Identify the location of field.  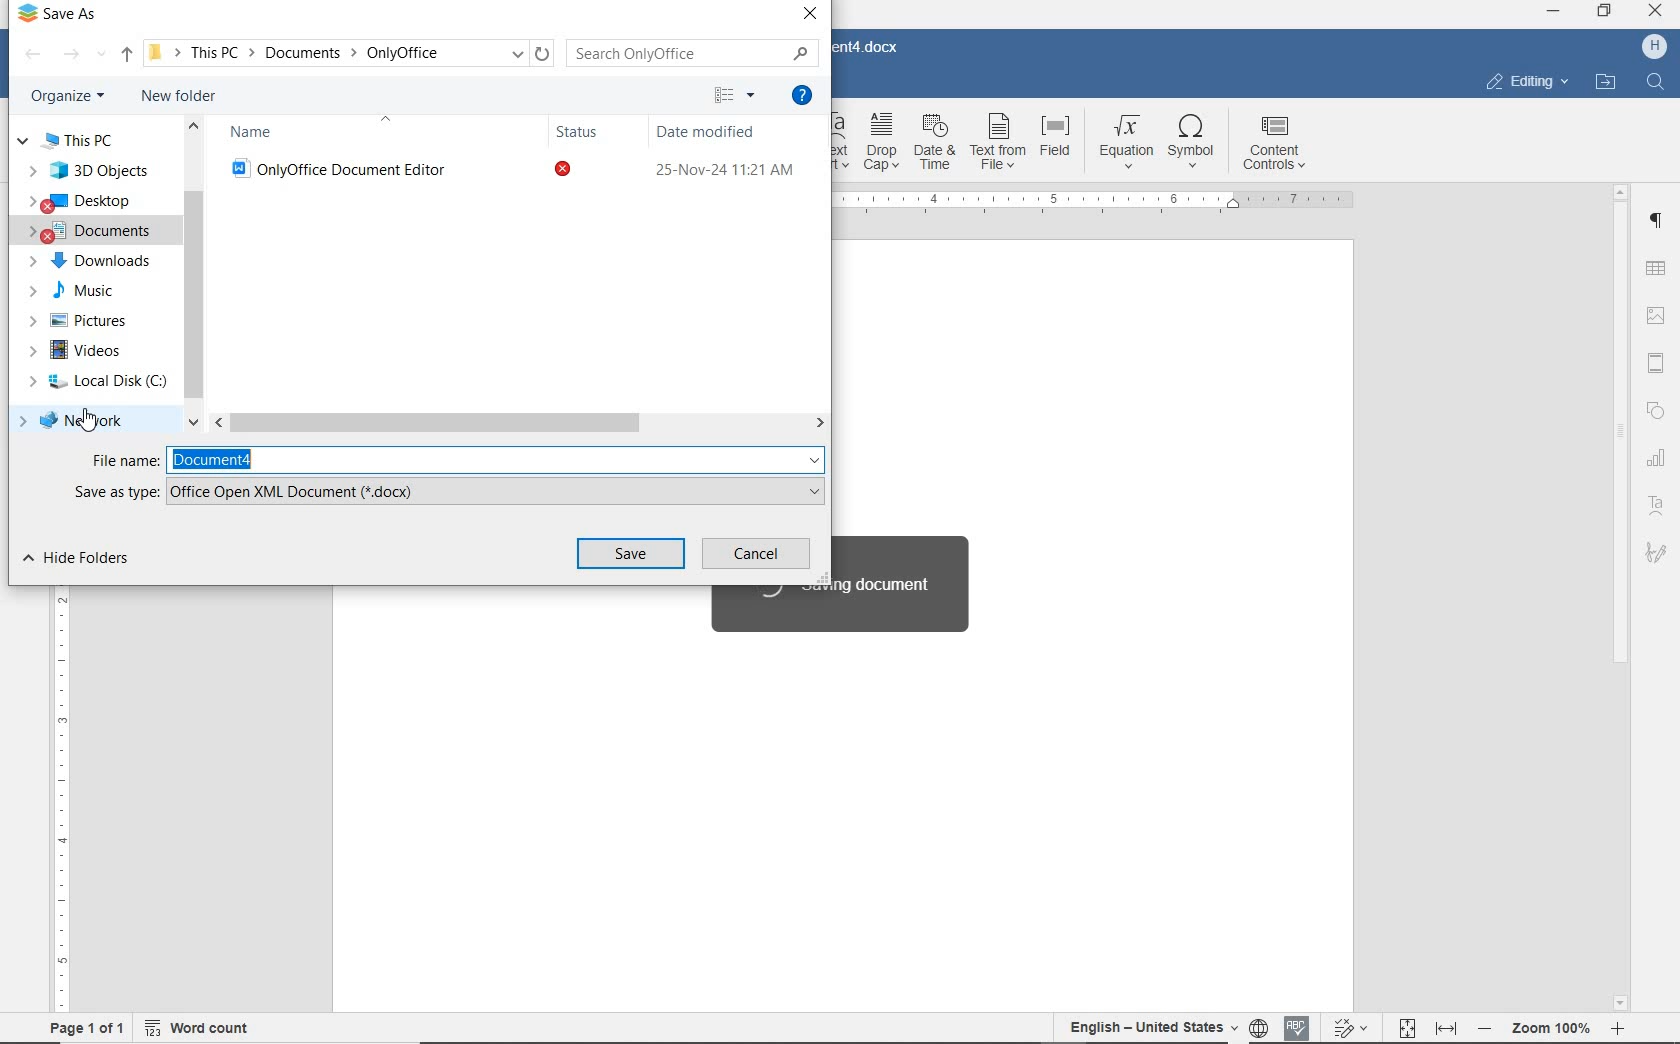
(1054, 145).